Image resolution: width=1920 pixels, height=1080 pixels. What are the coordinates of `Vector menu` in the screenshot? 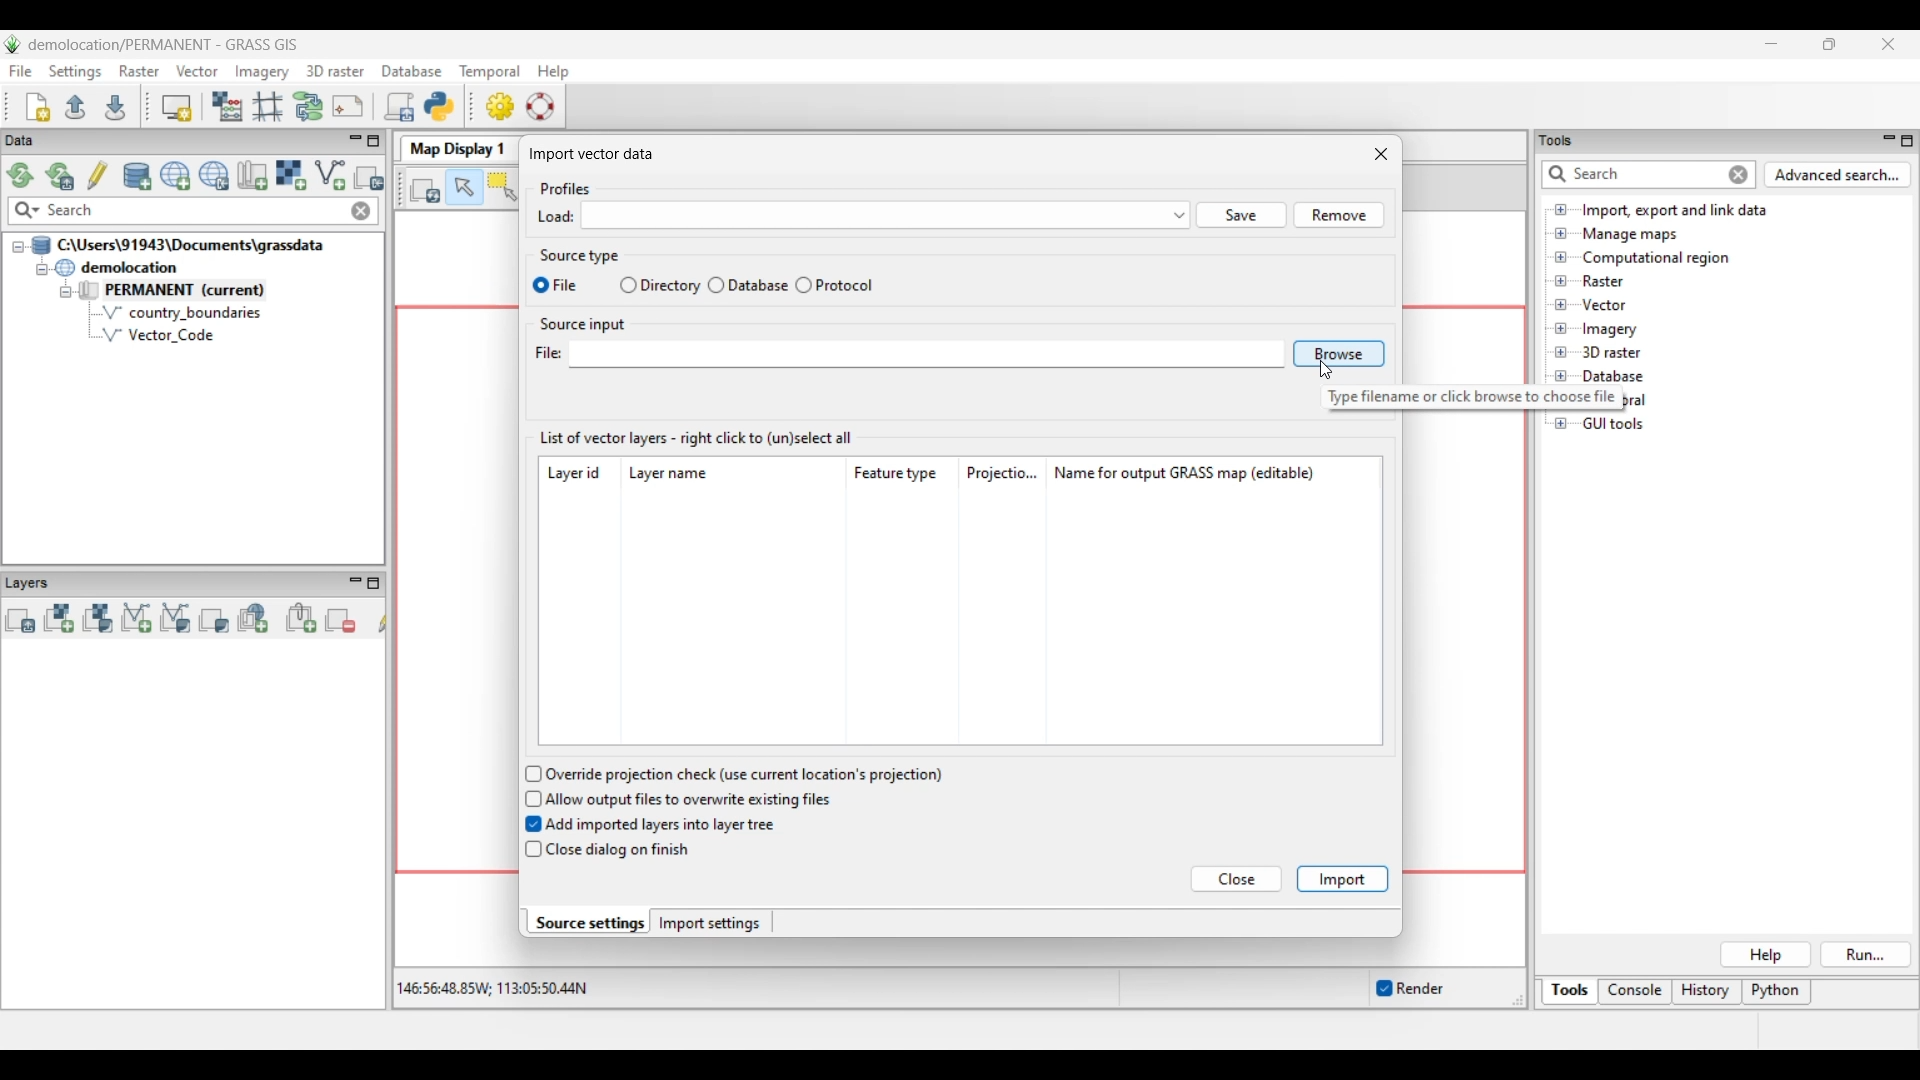 It's located at (197, 71).